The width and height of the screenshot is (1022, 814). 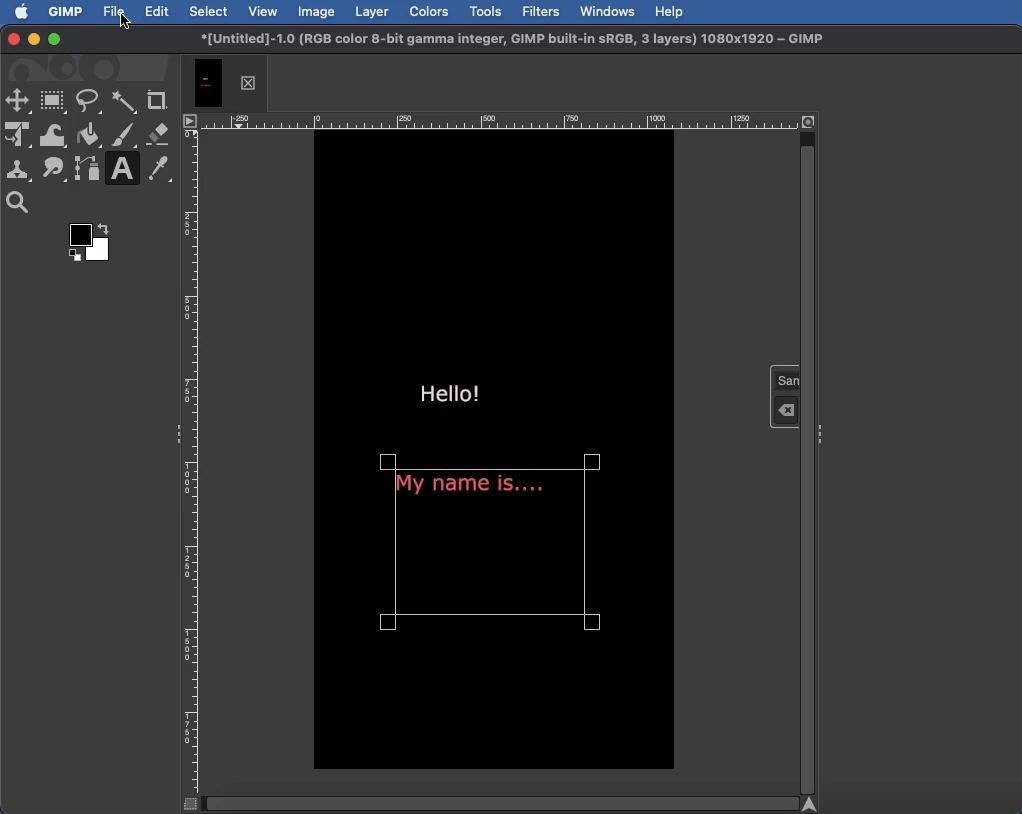 I want to click on Filters, so click(x=541, y=10).